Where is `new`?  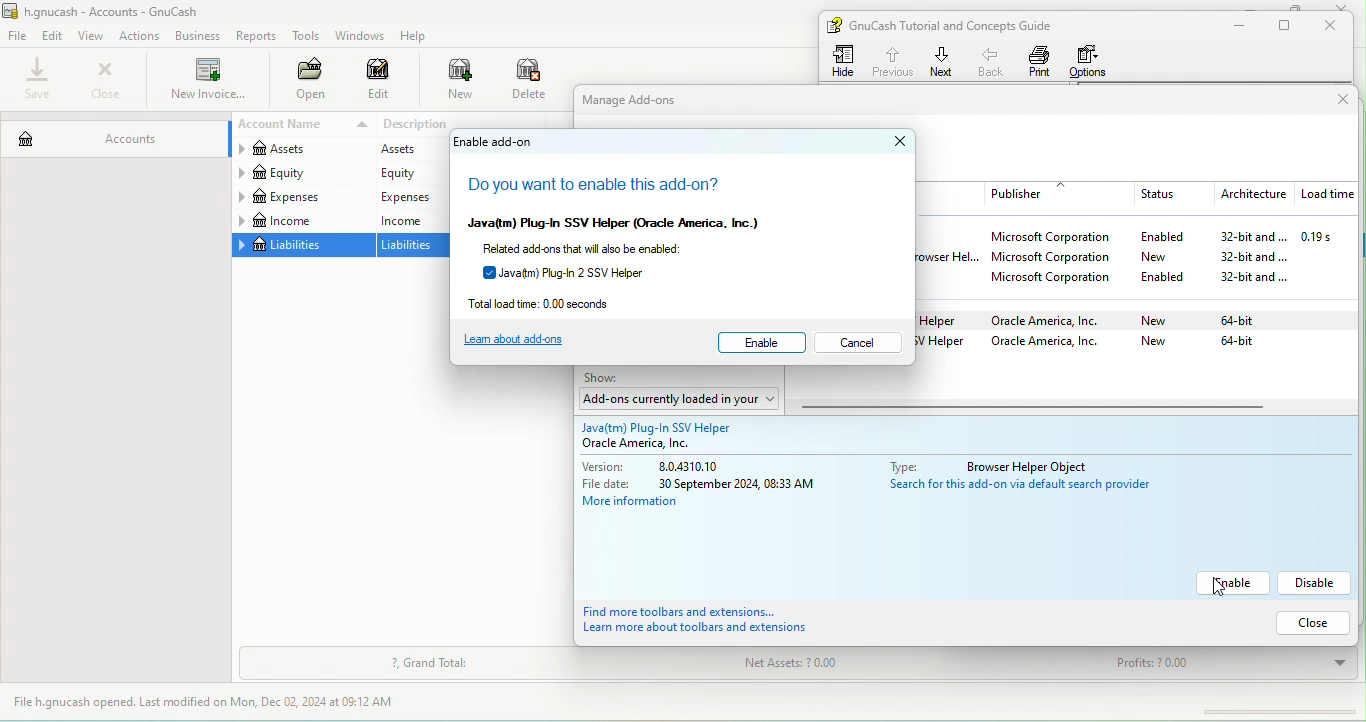
new is located at coordinates (1157, 342).